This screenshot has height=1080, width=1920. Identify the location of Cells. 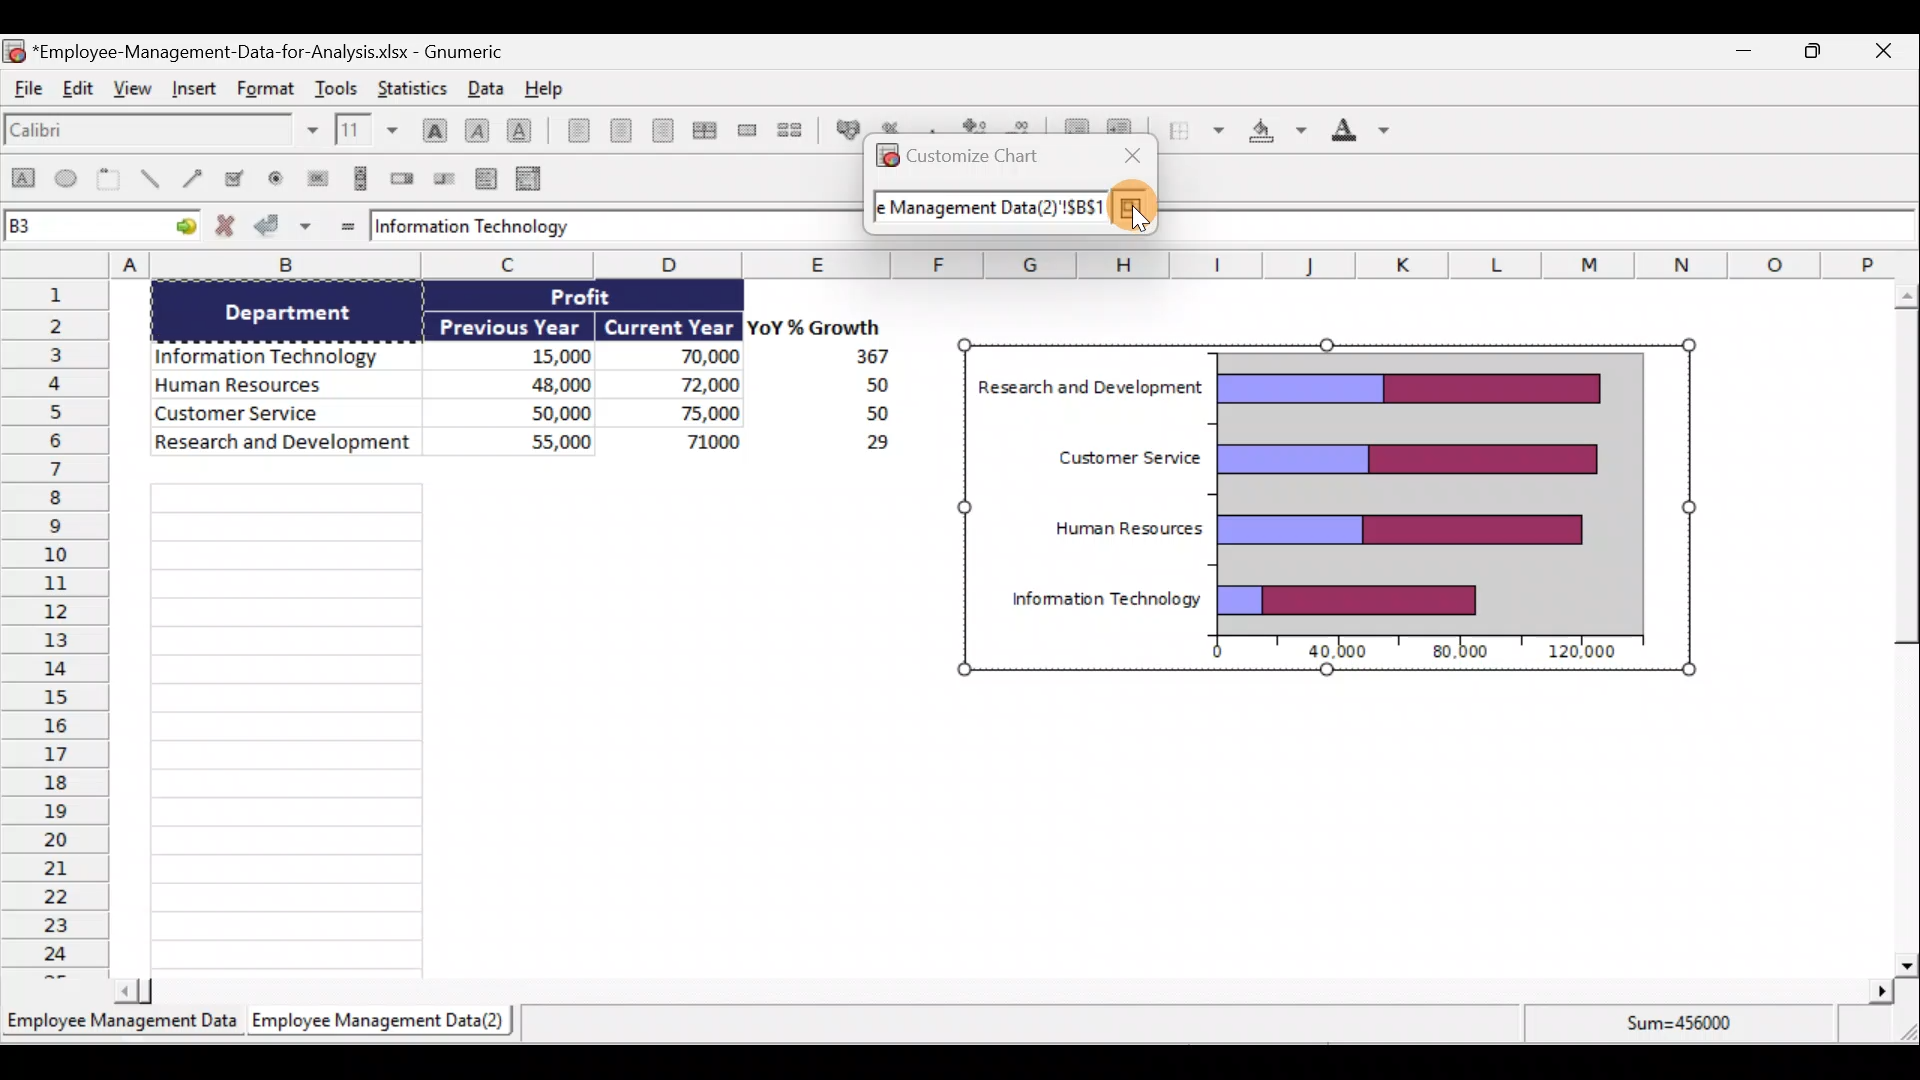
(352, 727).